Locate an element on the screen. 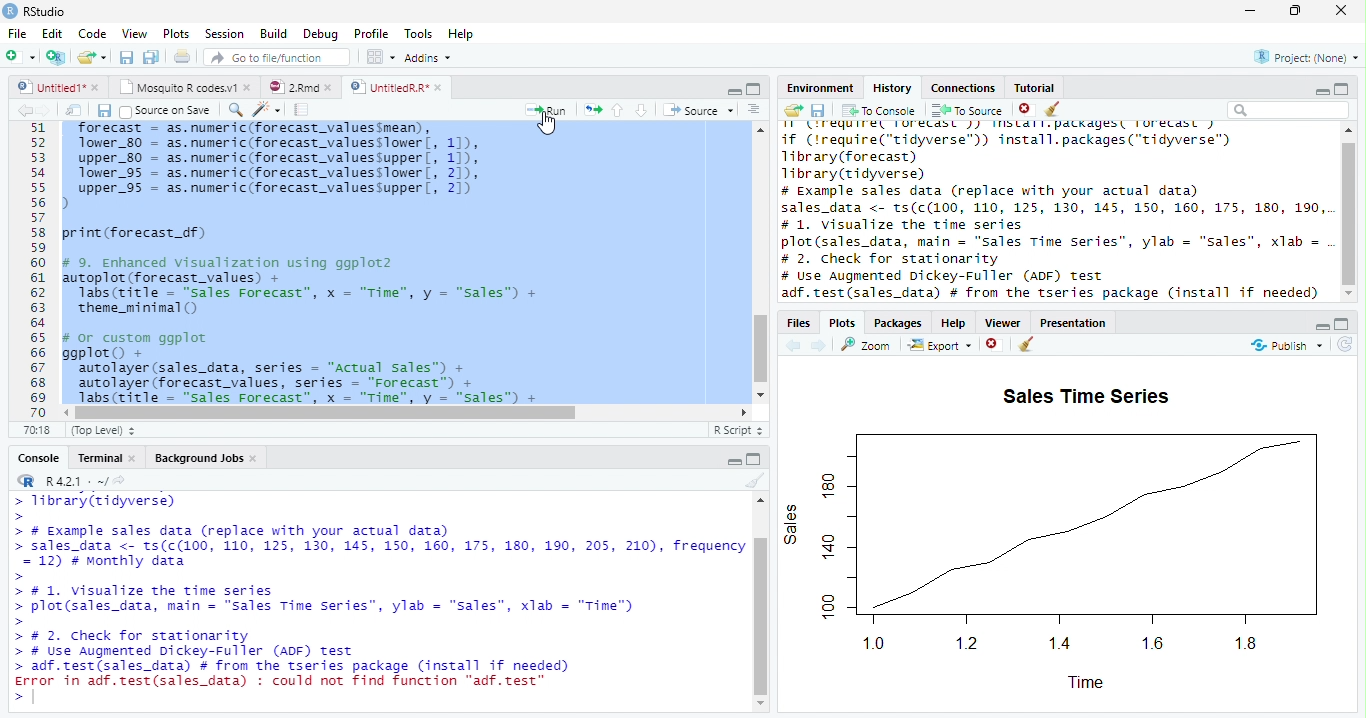 This screenshot has width=1366, height=718. Create a project is located at coordinates (57, 59).